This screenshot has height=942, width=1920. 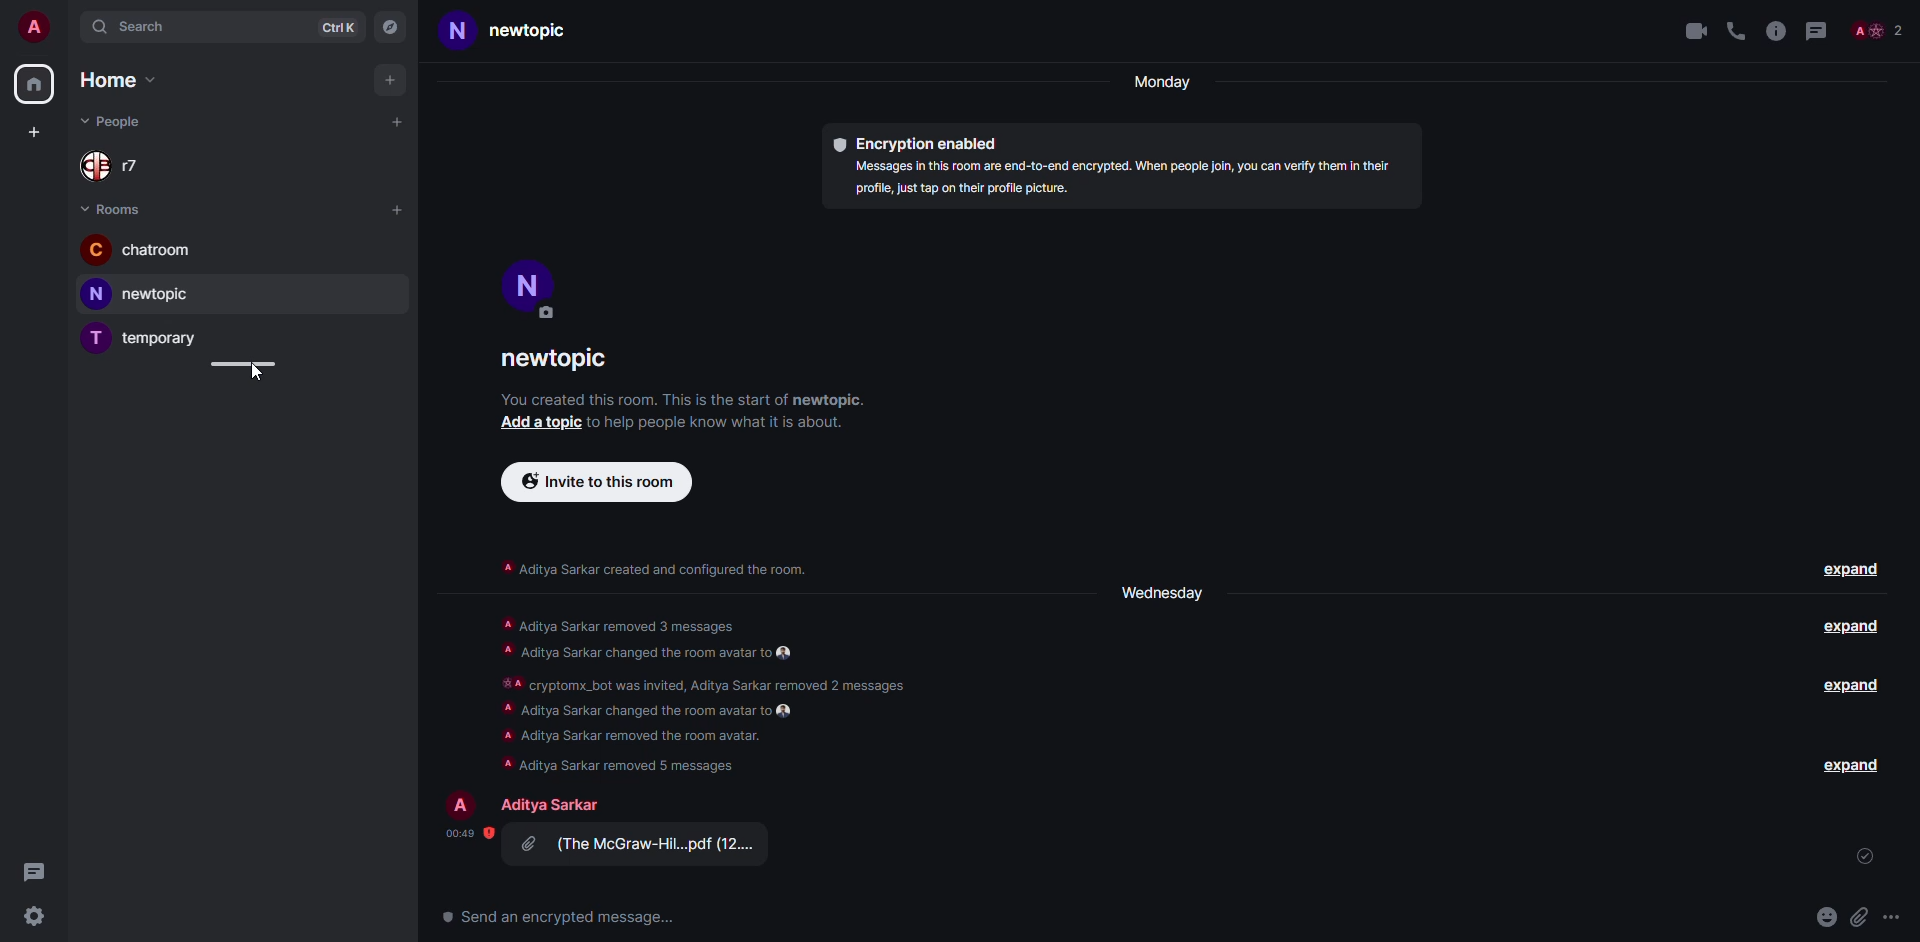 What do you see at coordinates (261, 380) in the screenshot?
I see `cursor` at bounding box center [261, 380].